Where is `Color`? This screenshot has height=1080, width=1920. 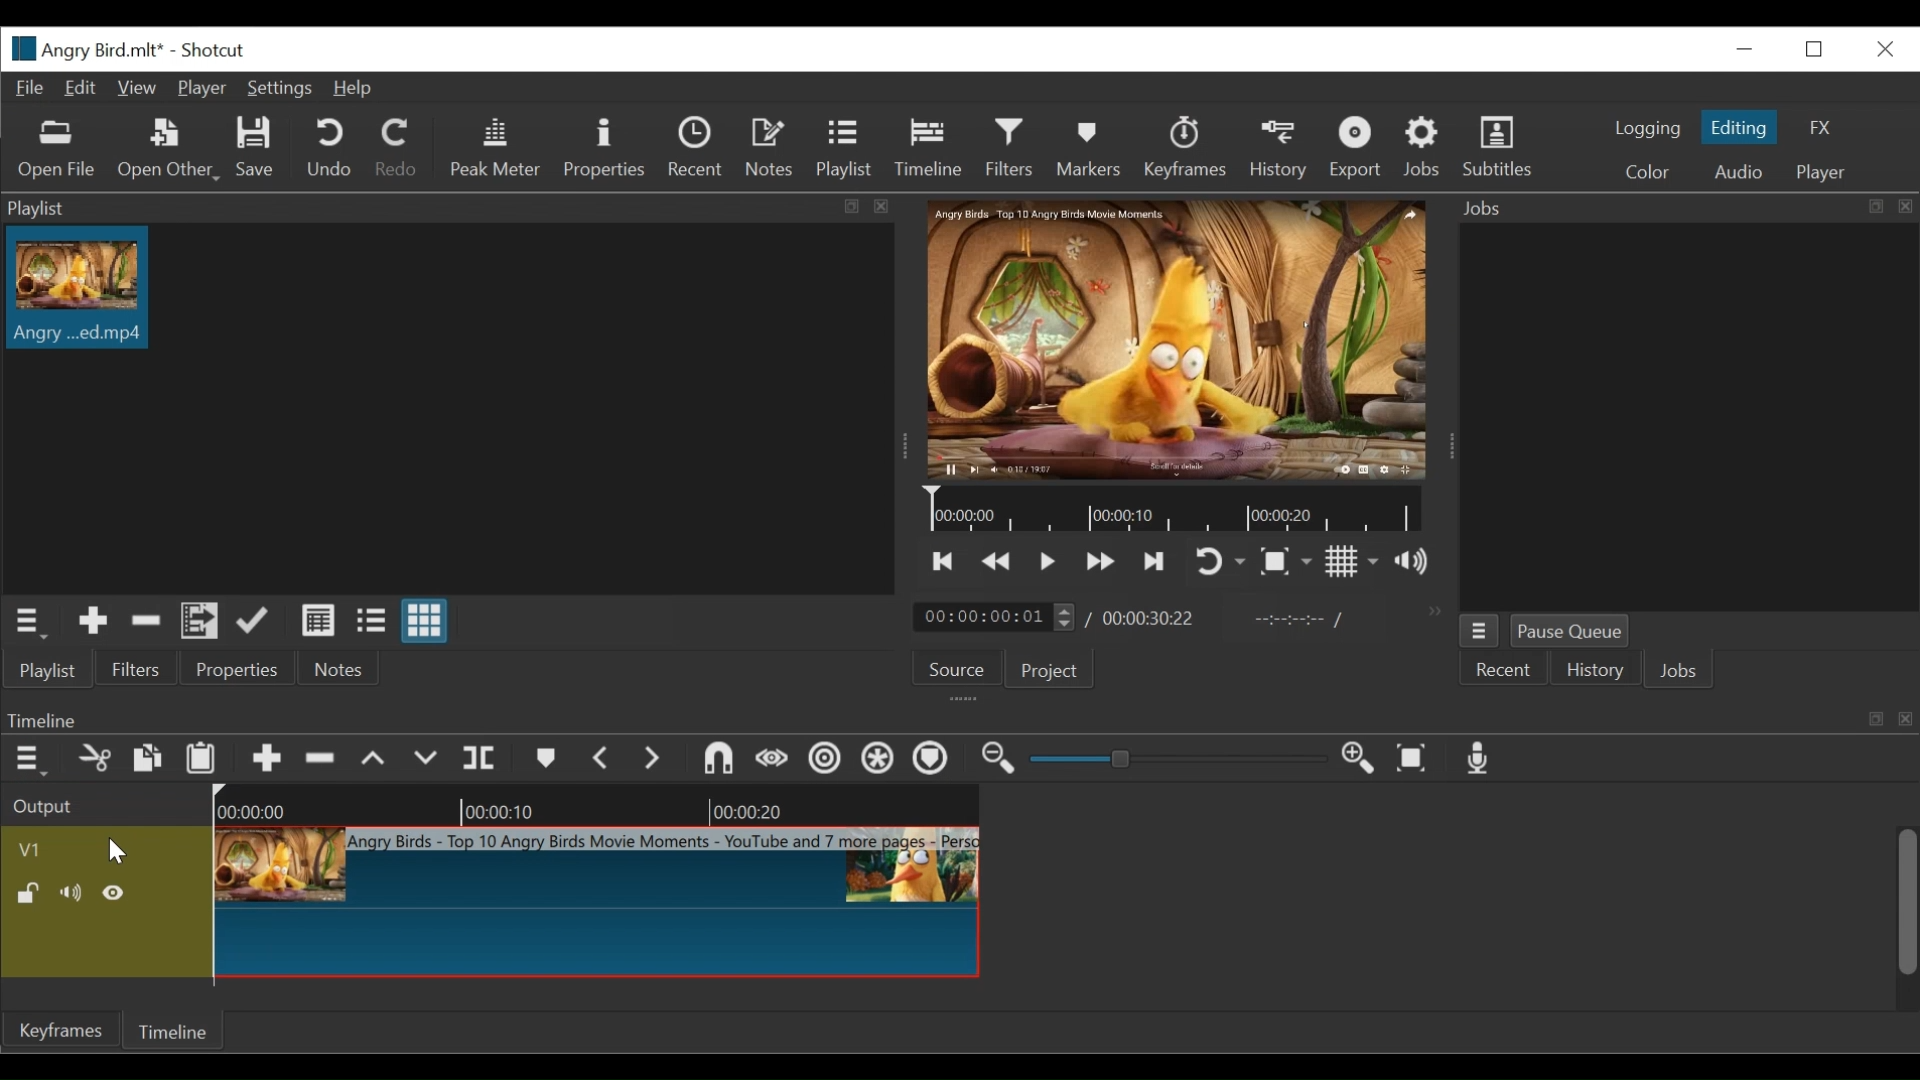
Color is located at coordinates (1651, 174).